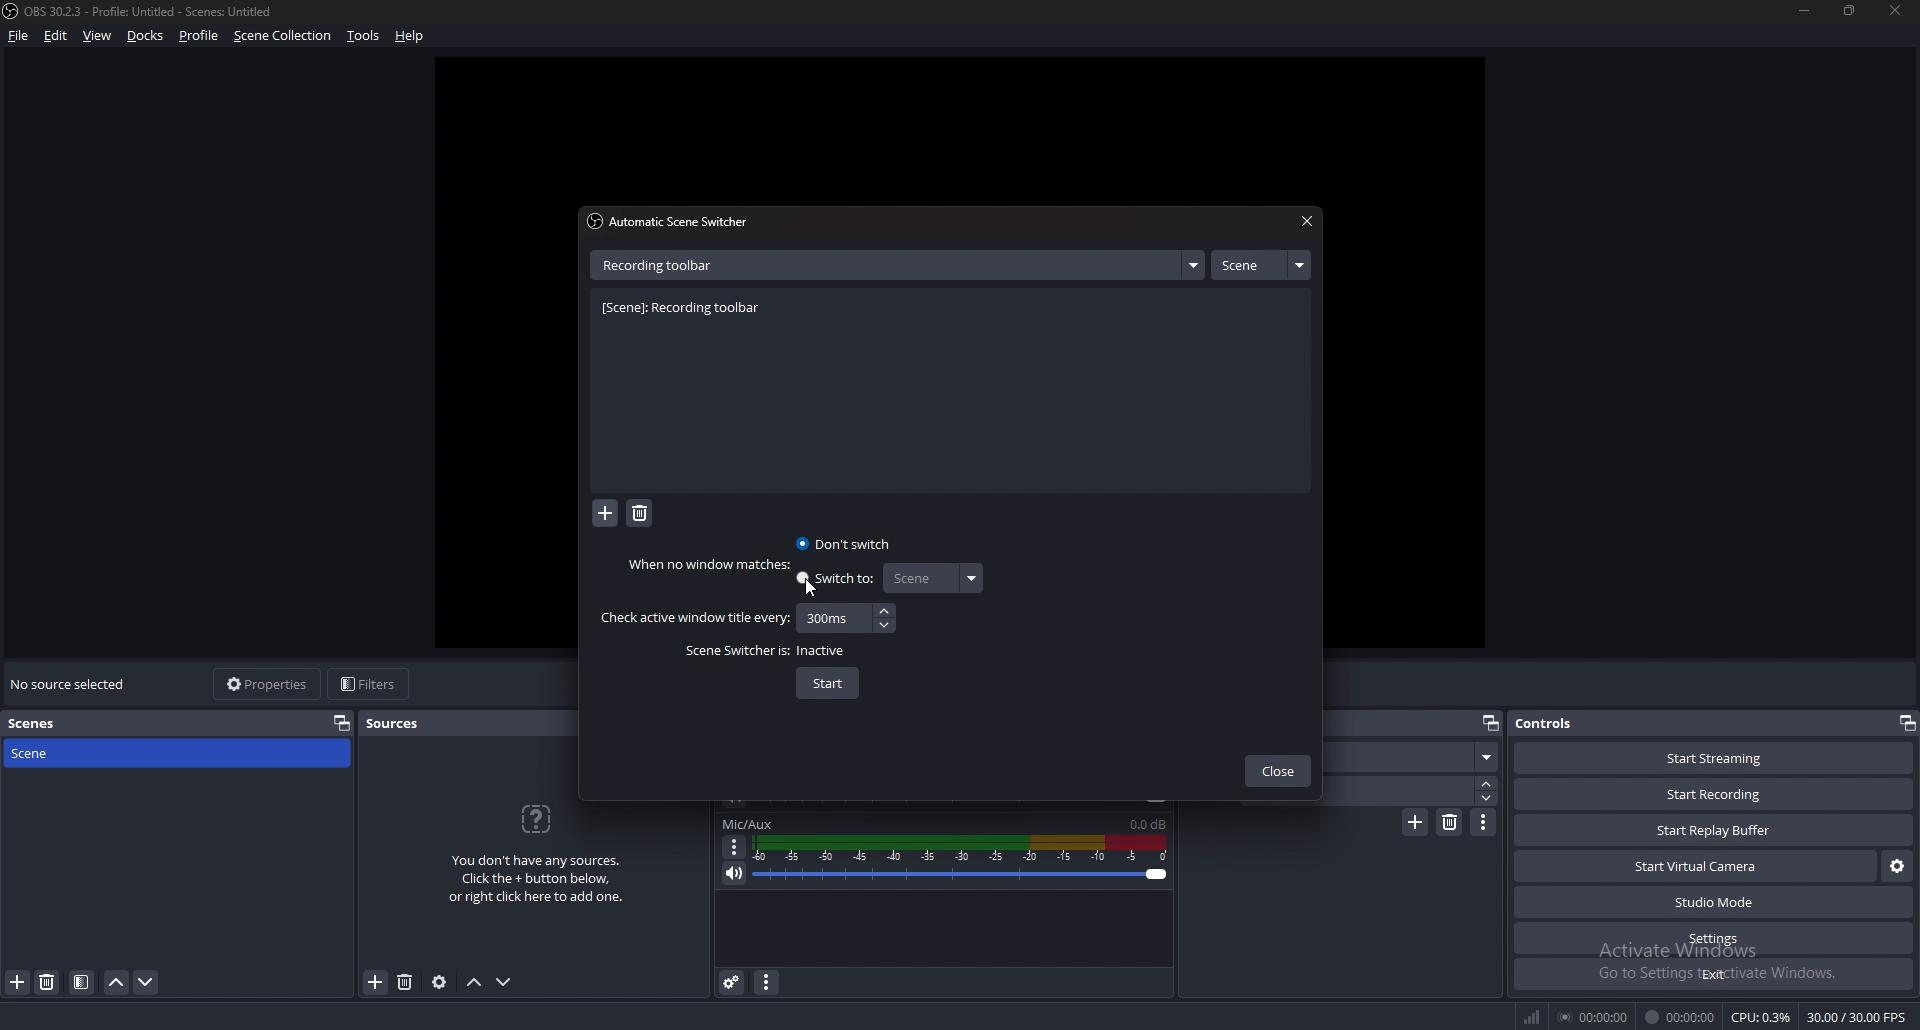 This screenshot has width=1920, height=1030. I want to click on help, so click(410, 37).